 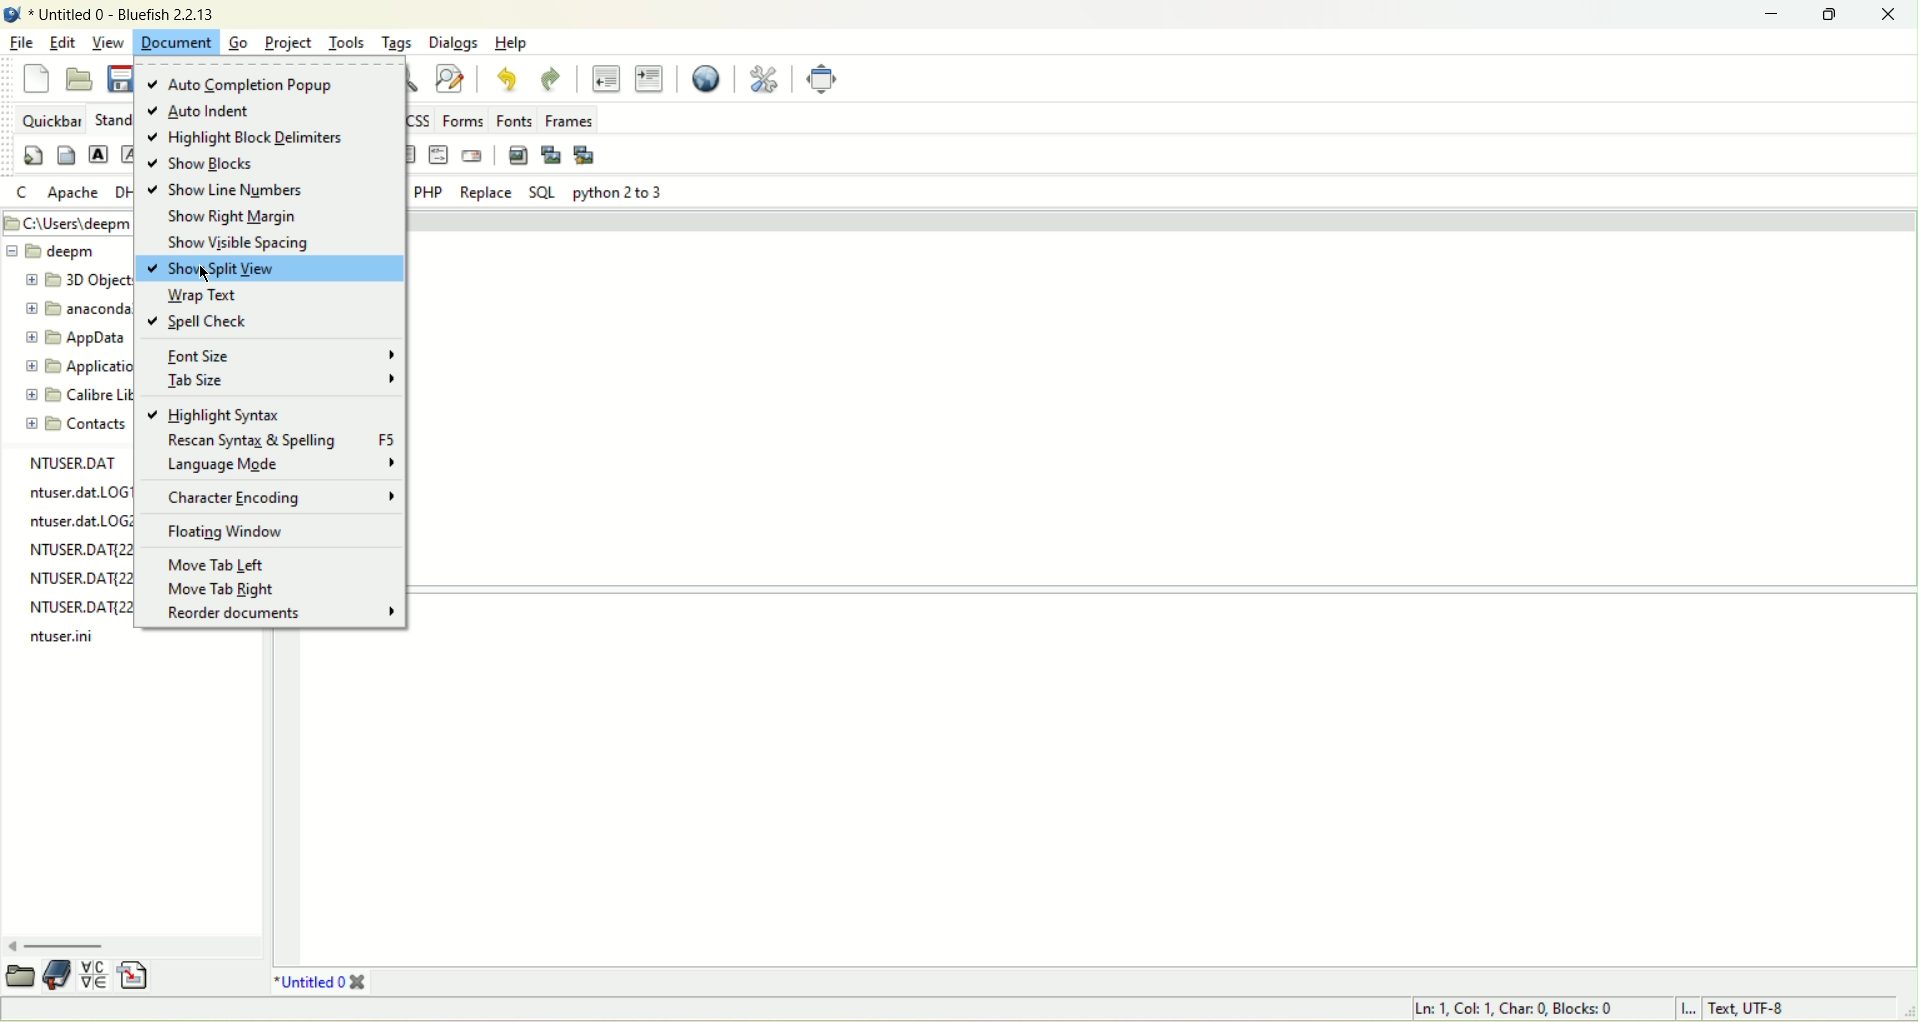 I want to click on ntuser.dat, so click(x=75, y=465).